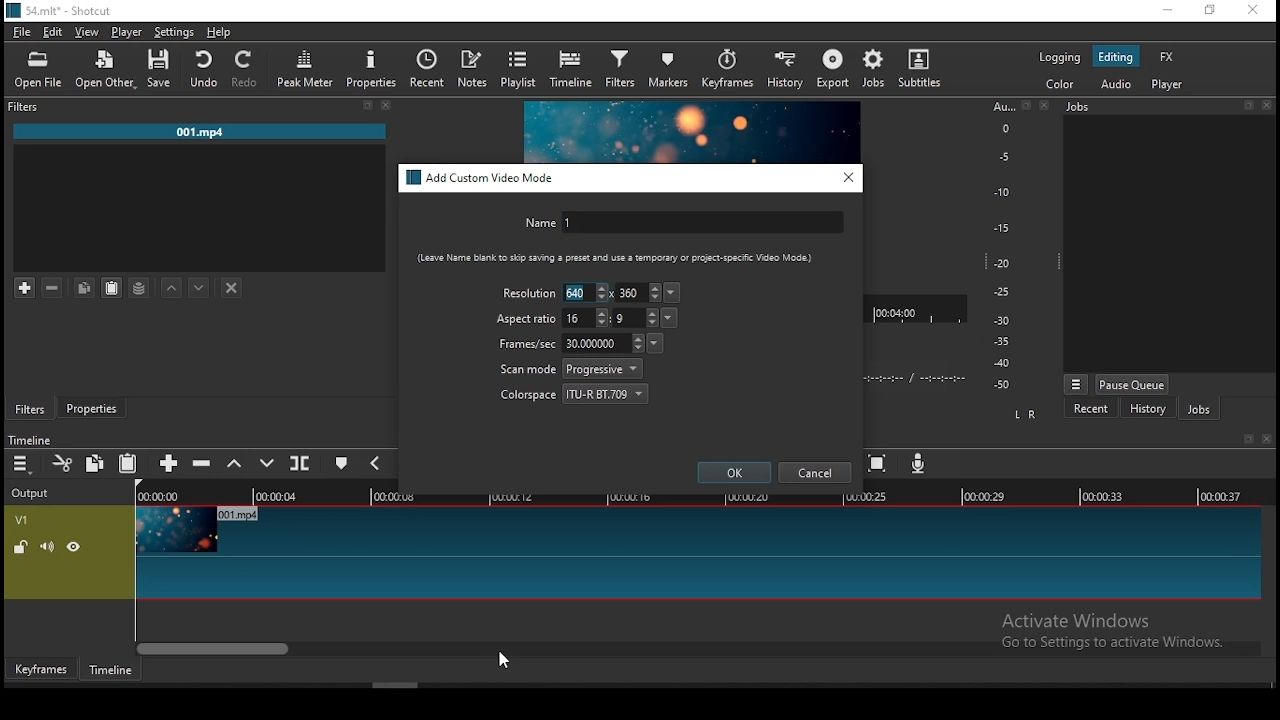  Describe the element at coordinates (112, 288) in the screenshot. I see `paste` at that location.